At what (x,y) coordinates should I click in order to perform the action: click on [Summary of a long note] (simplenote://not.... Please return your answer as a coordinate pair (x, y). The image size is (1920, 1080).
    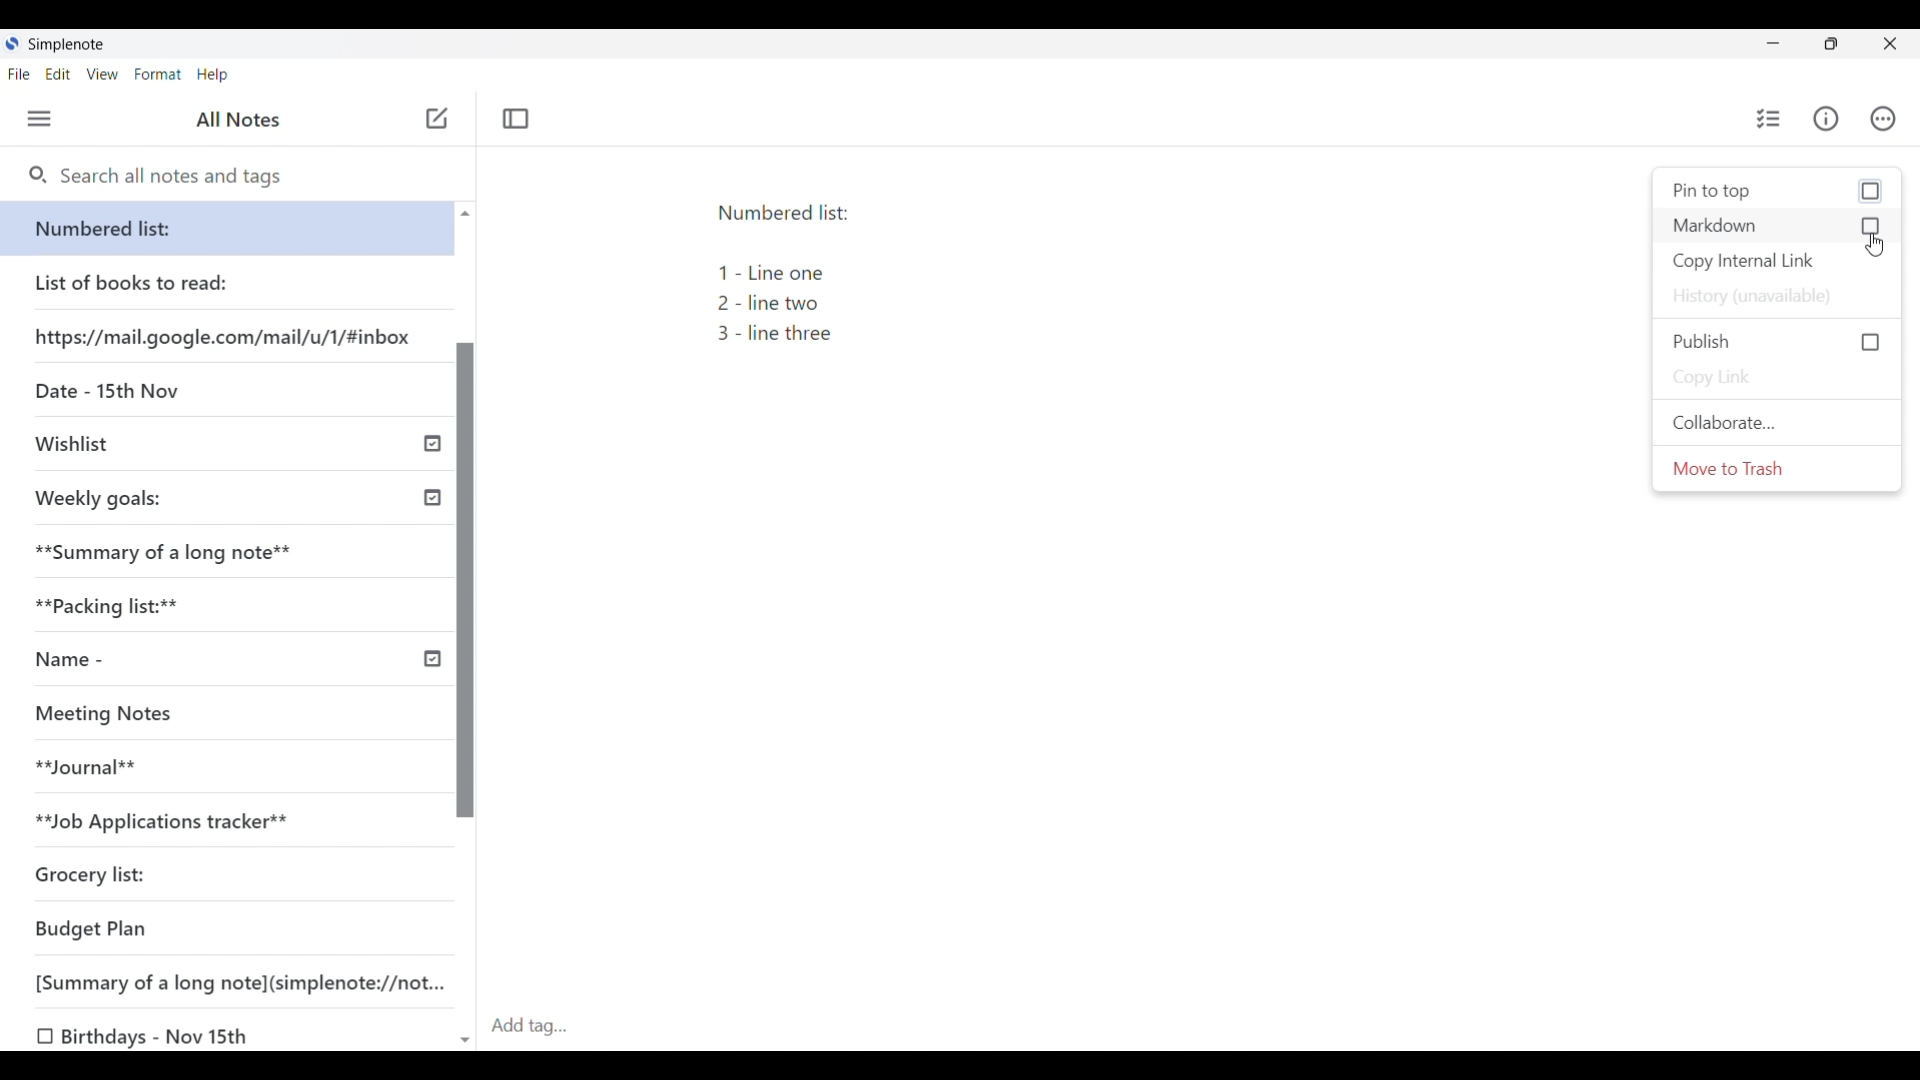
    Looking at the image, I should click on (226, 980).